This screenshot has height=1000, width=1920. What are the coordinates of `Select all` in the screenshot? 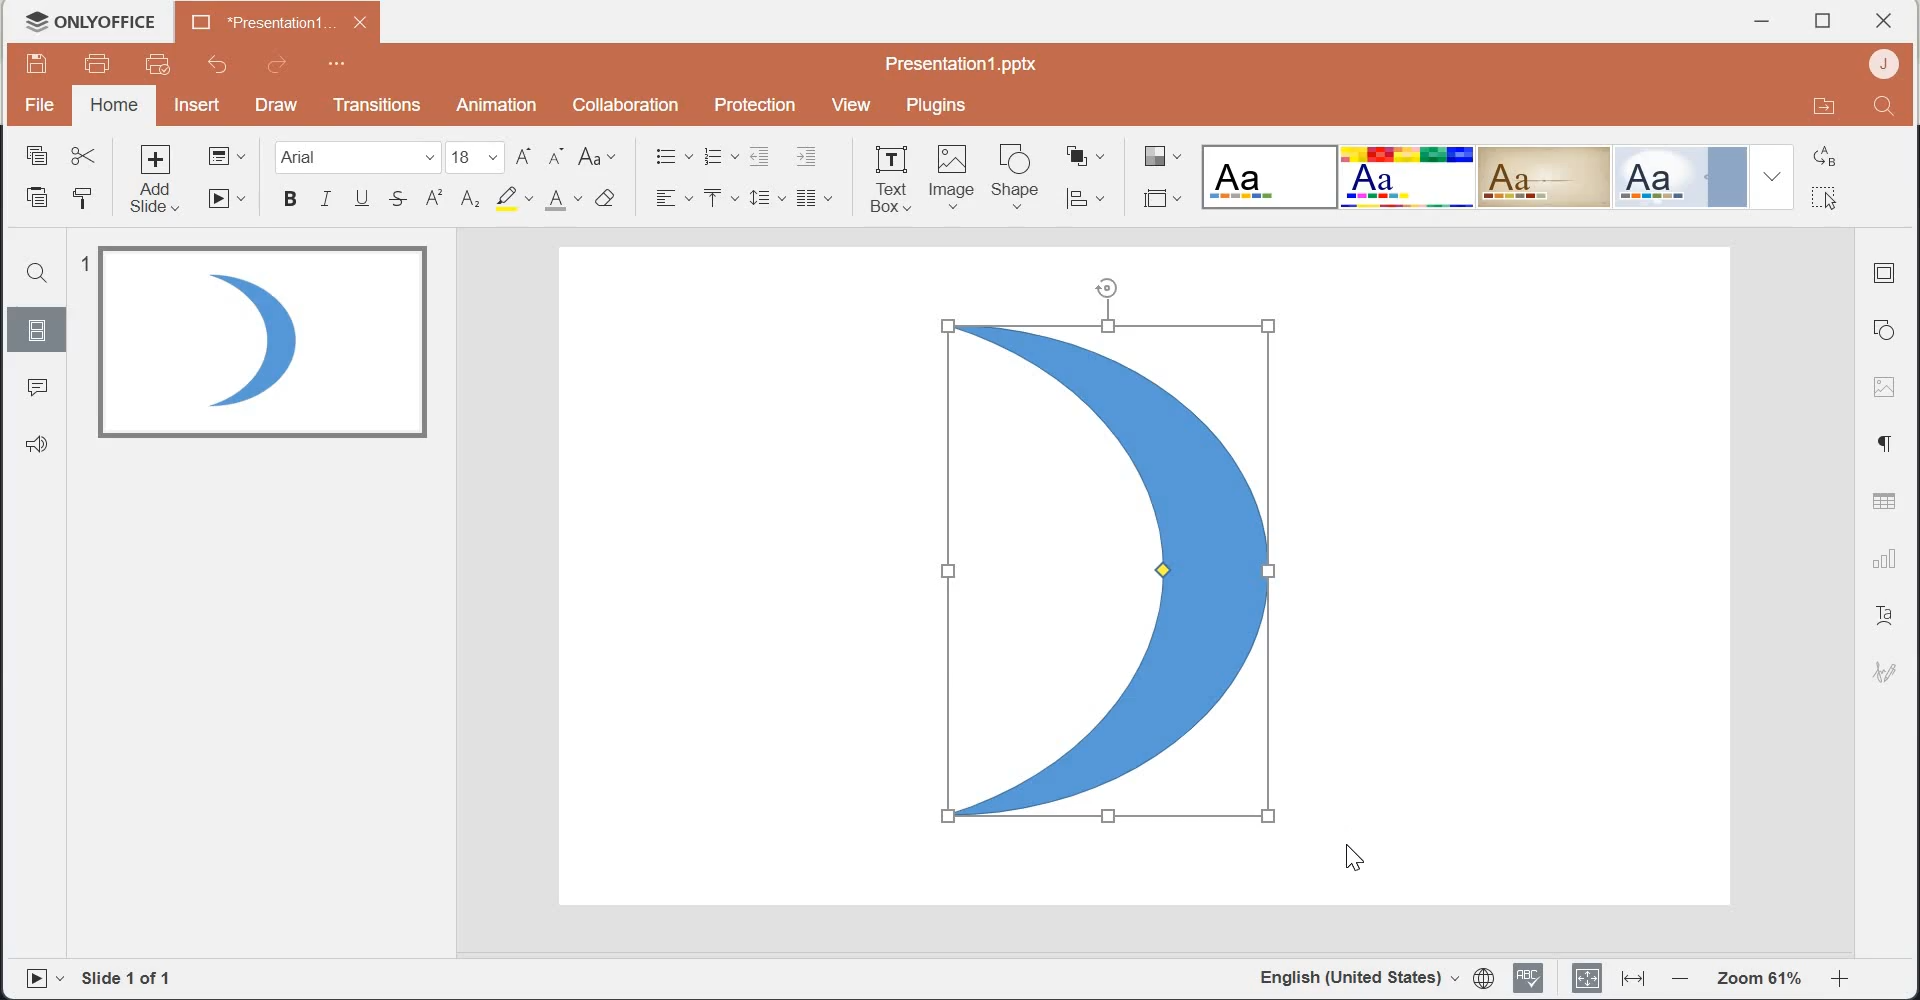 It's located at (1834, 194).